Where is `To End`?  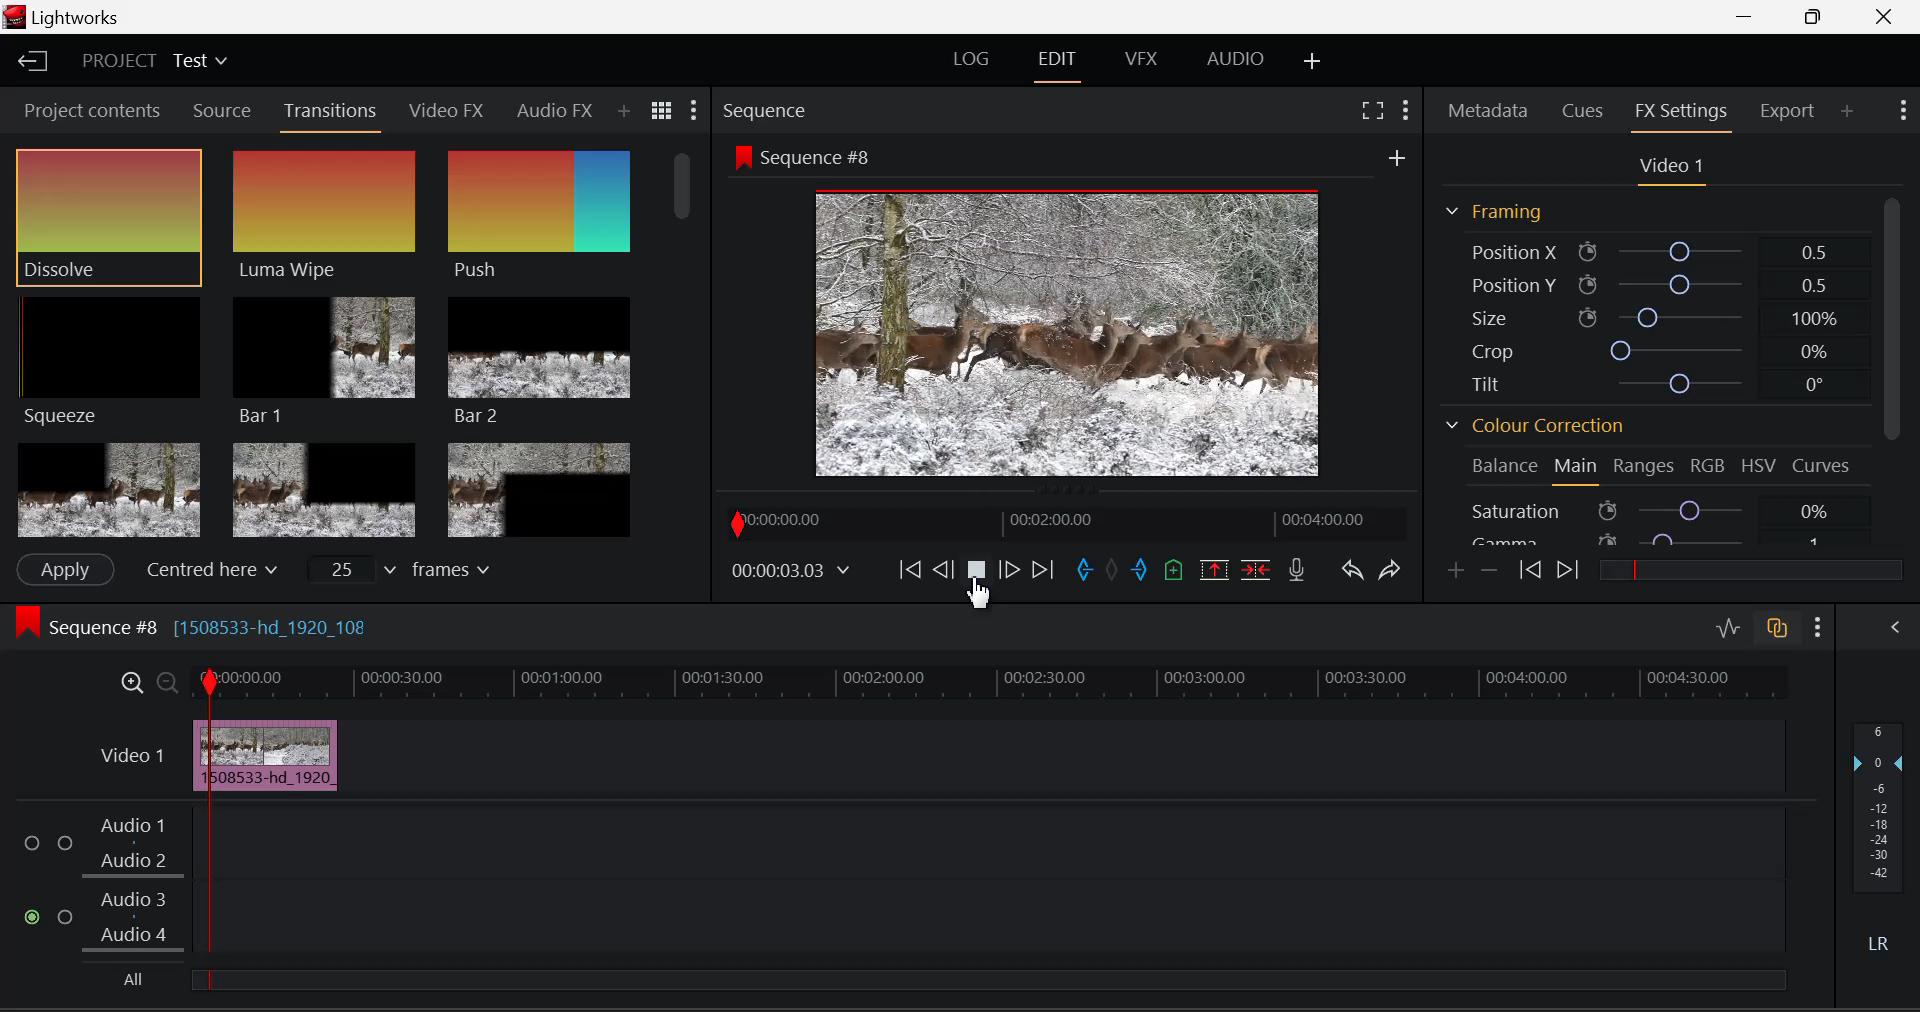 To End is located at coordinates (1044, 573).